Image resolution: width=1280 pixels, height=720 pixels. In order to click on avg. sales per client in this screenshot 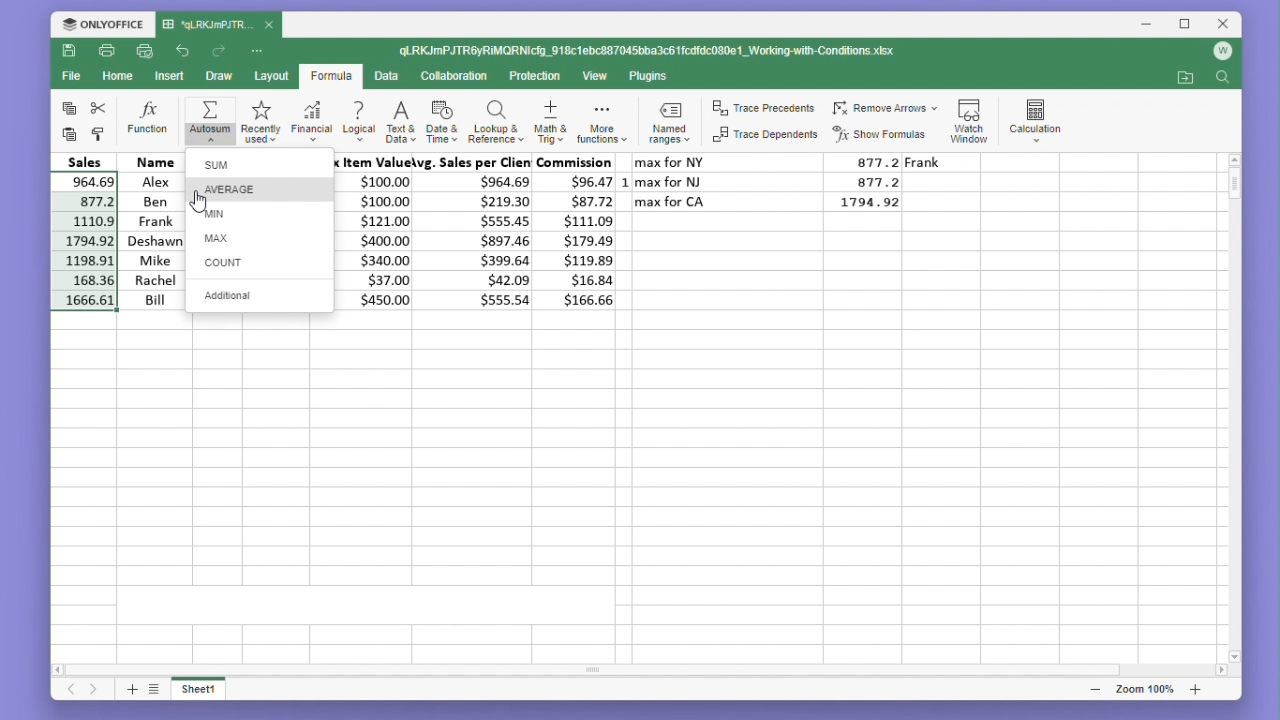, I will do `click(477, 231)`.